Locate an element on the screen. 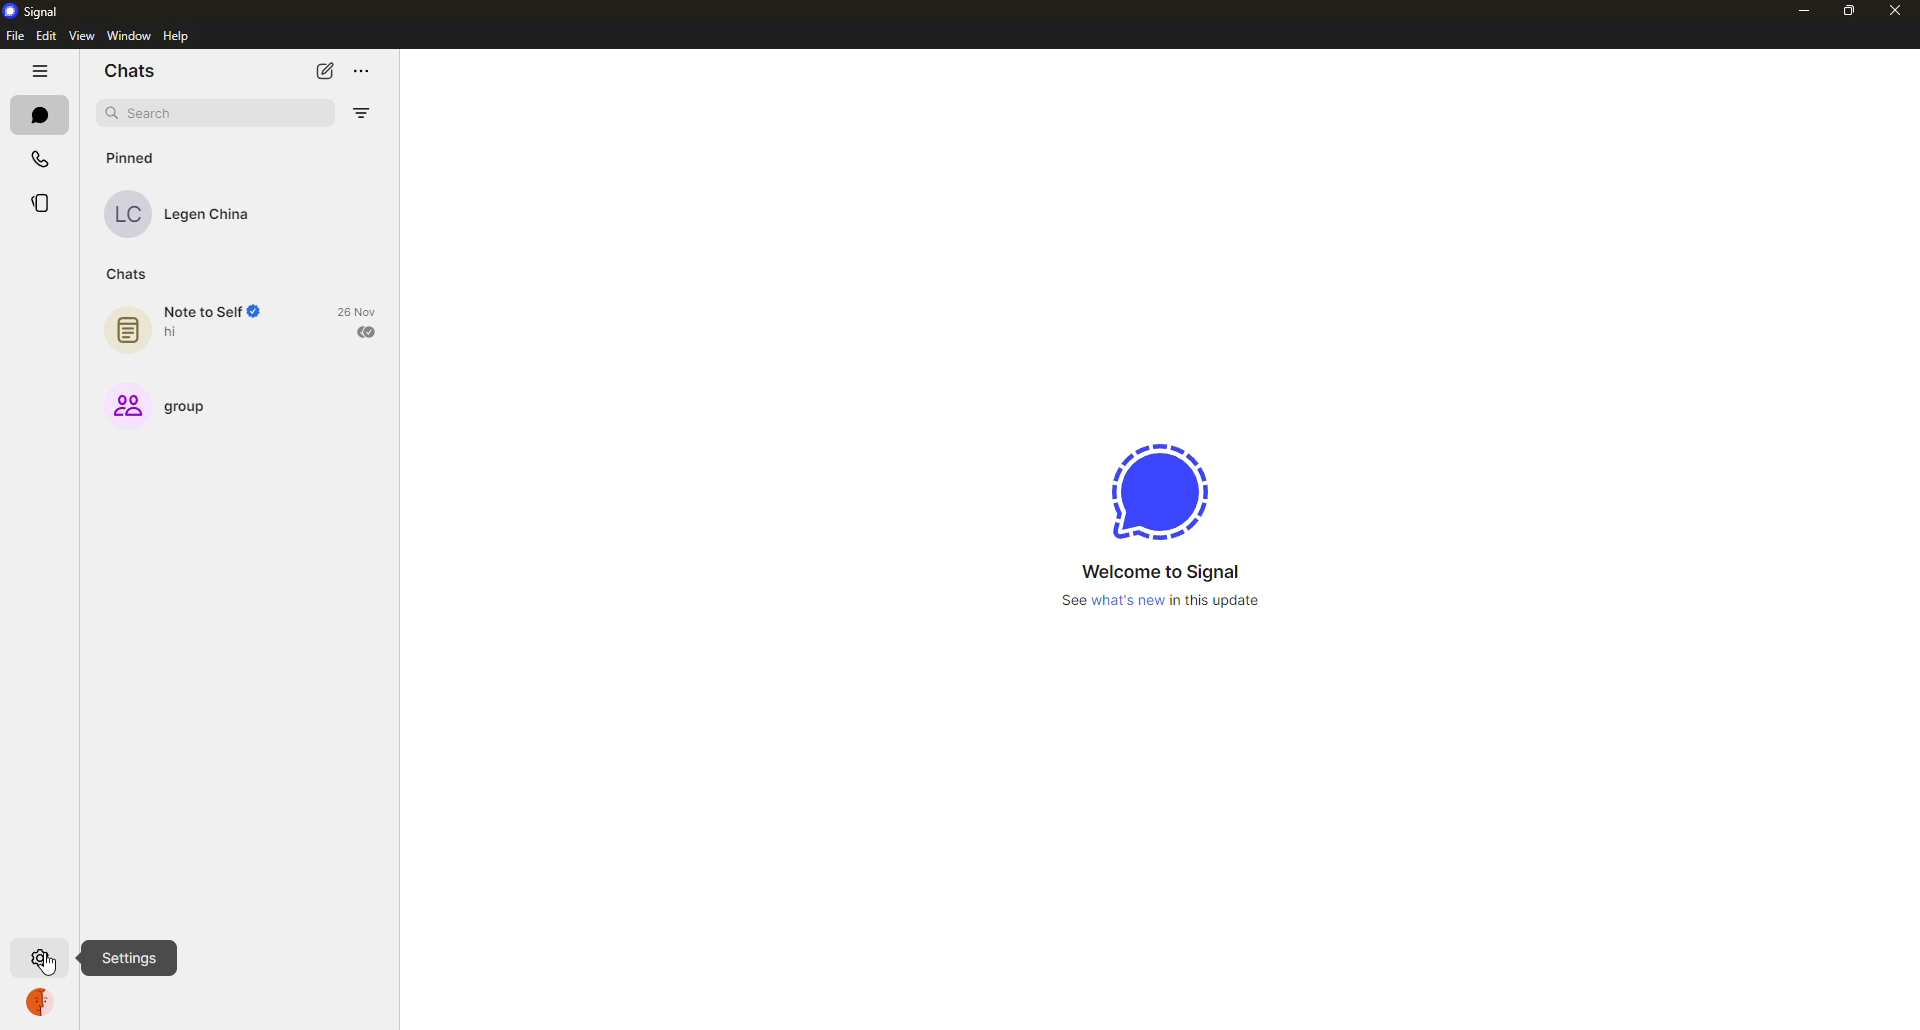  chats is located at coordinates (134, 68).